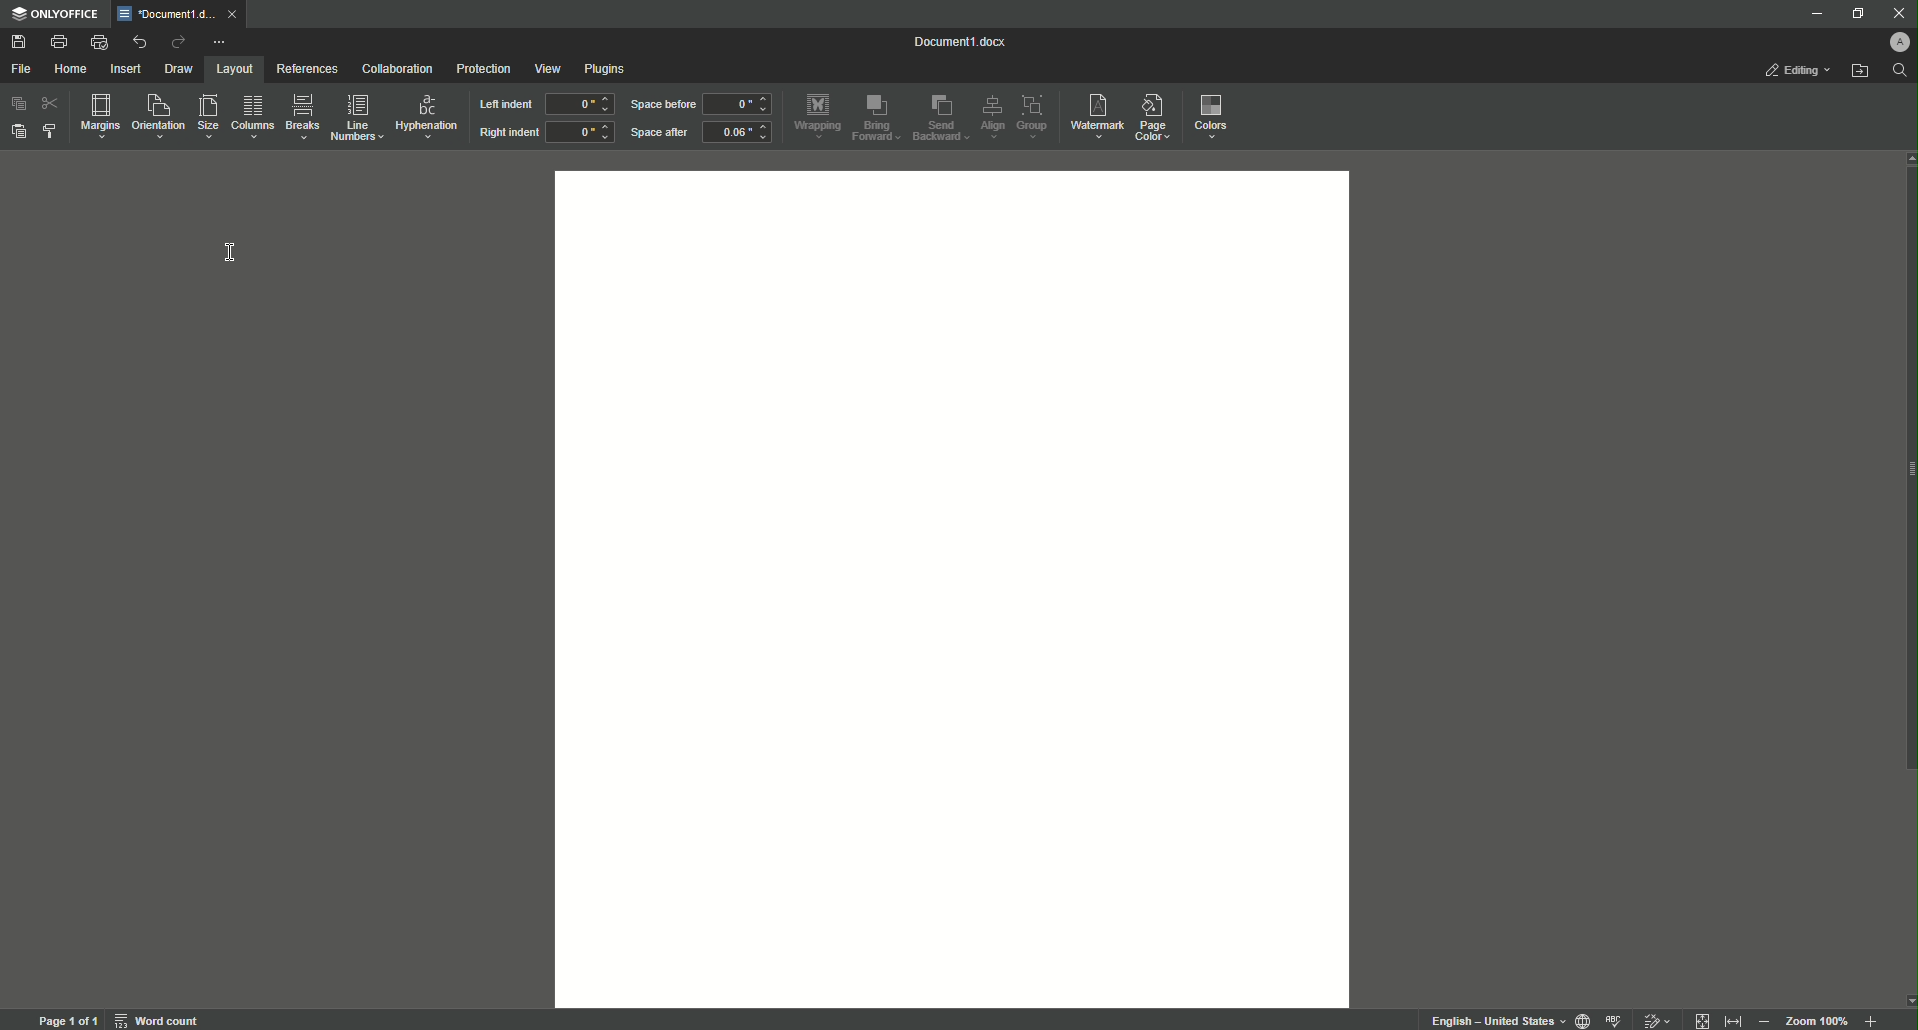 The width and height of the screenshot is (1918, 1030). I want to click on 0.06, so click(740, 134).